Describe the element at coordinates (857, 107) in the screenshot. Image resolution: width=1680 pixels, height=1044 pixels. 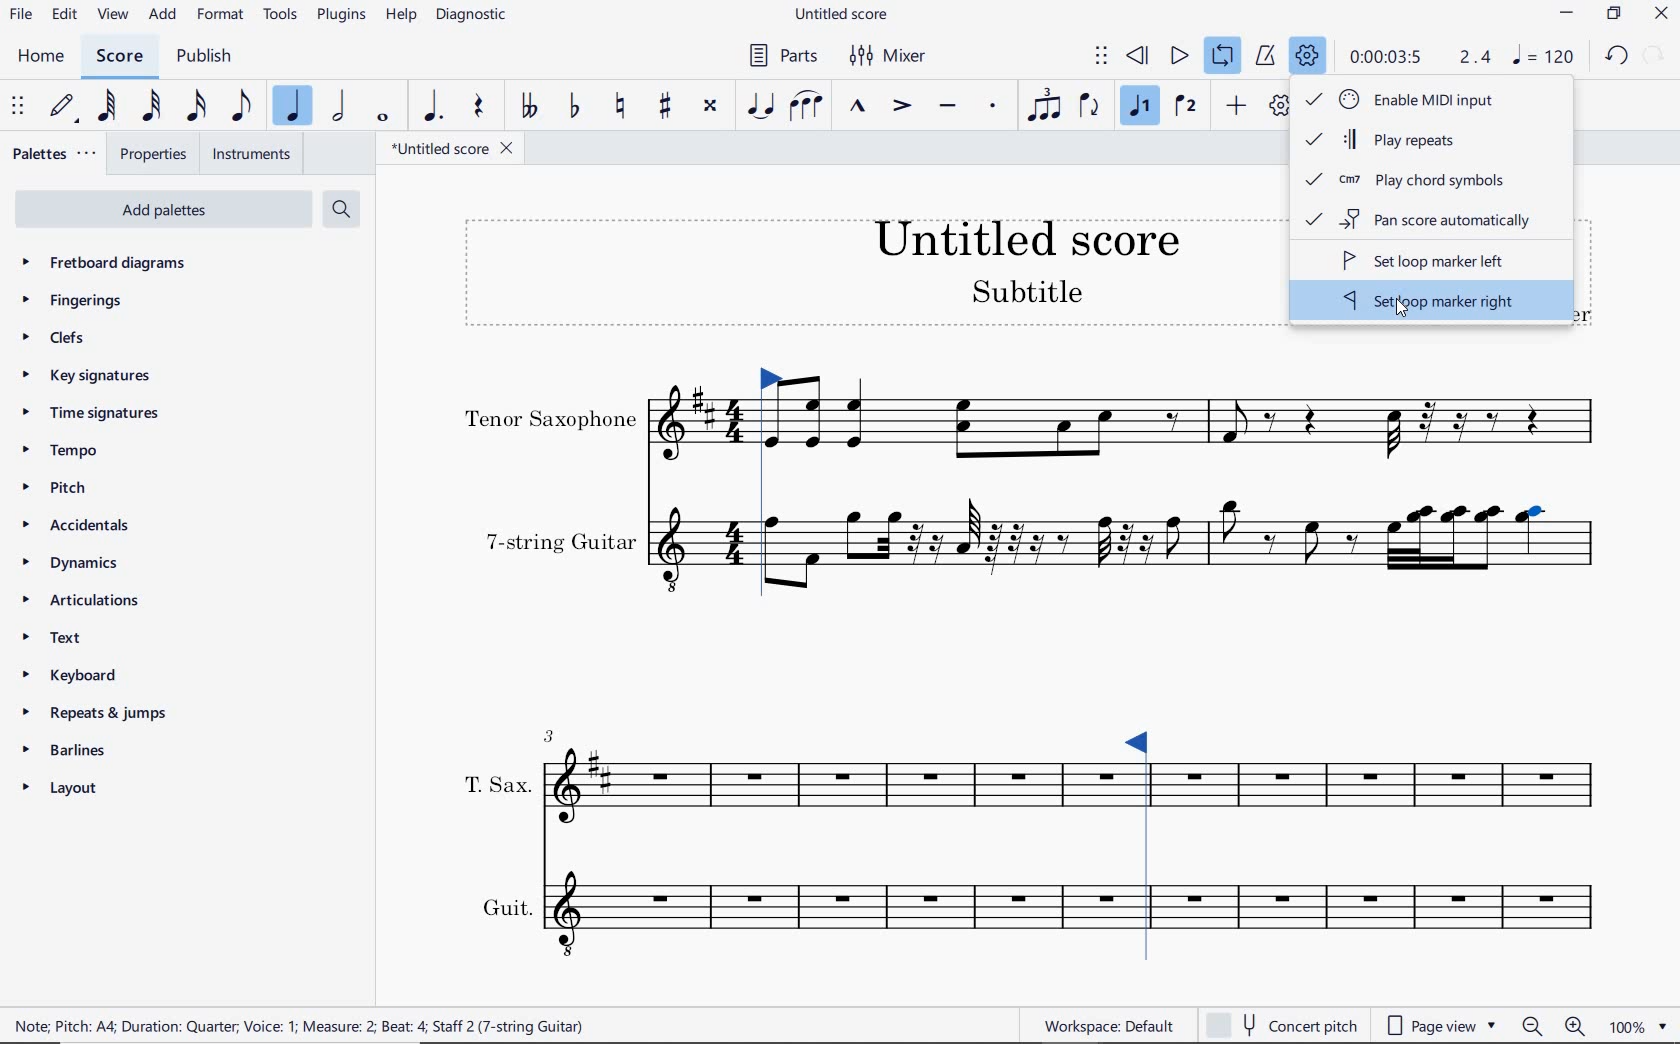
I see `MARCATO` at that location.